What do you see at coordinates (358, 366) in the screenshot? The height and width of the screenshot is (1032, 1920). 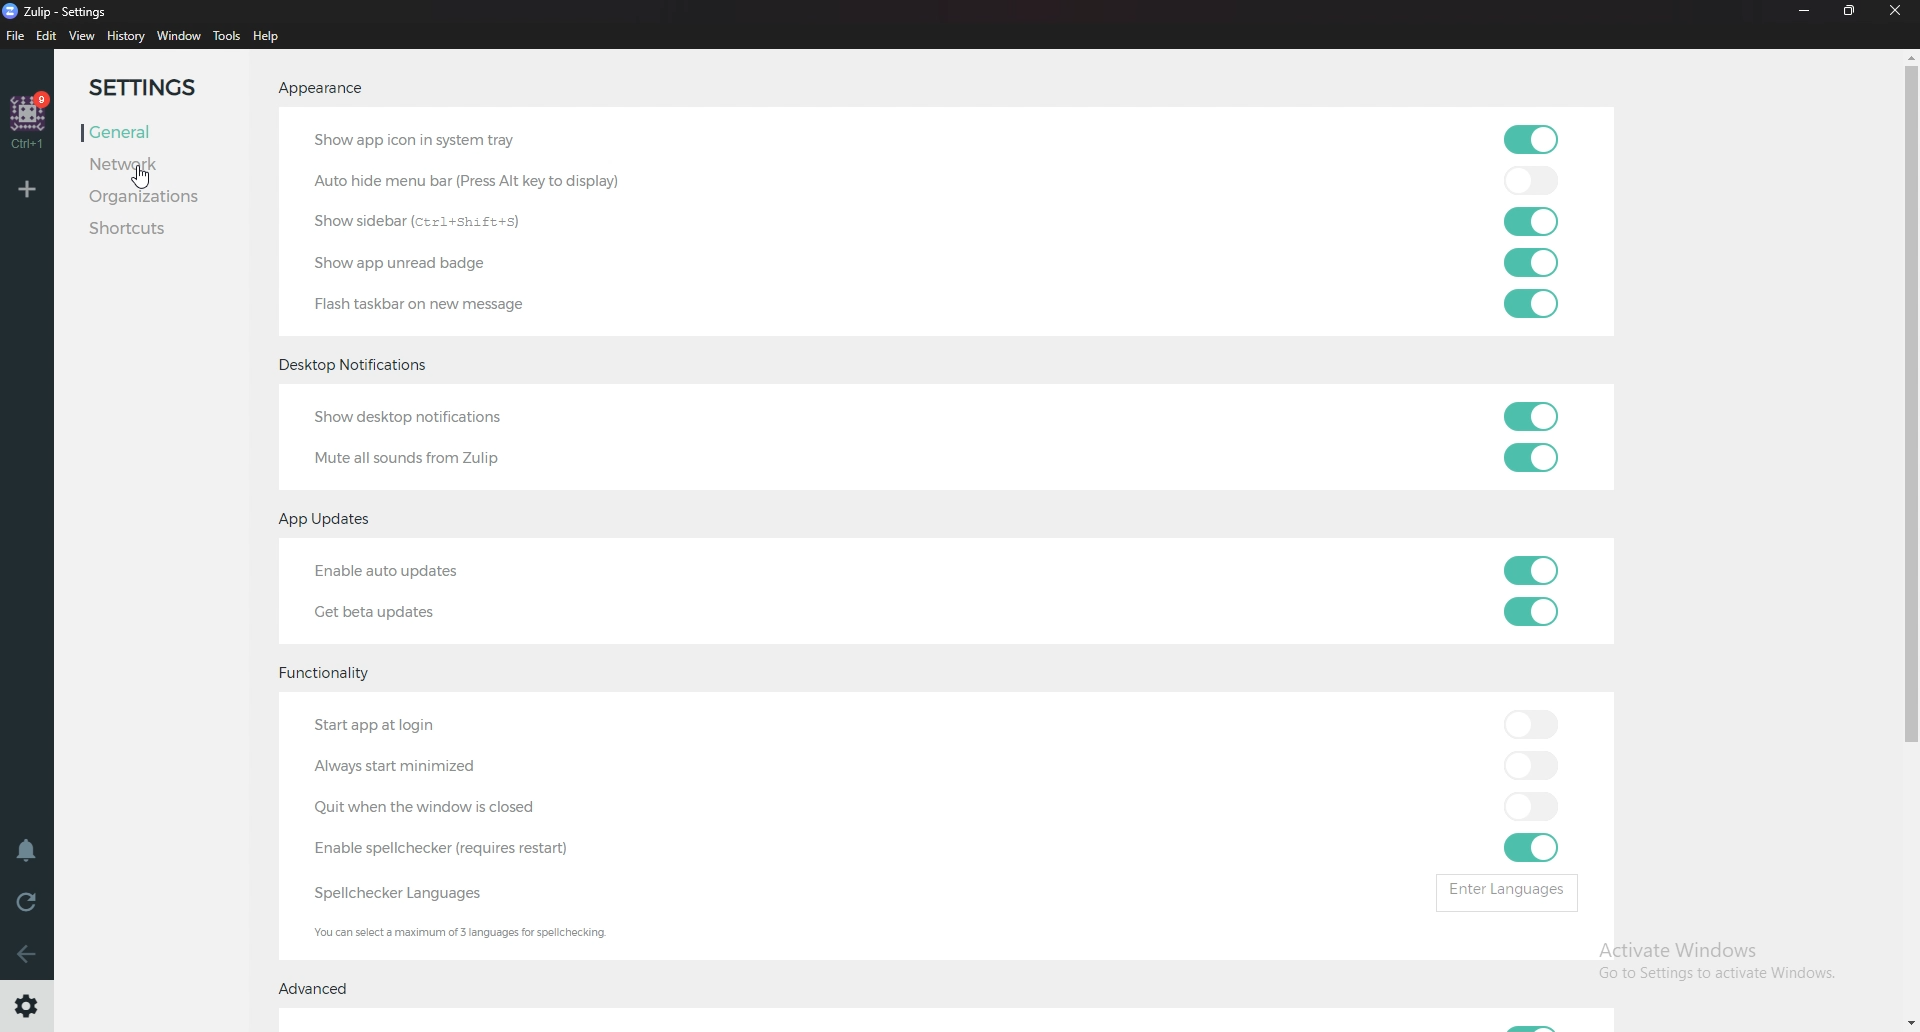 I see `Desktop notifications` at bounding box center [358, 366].